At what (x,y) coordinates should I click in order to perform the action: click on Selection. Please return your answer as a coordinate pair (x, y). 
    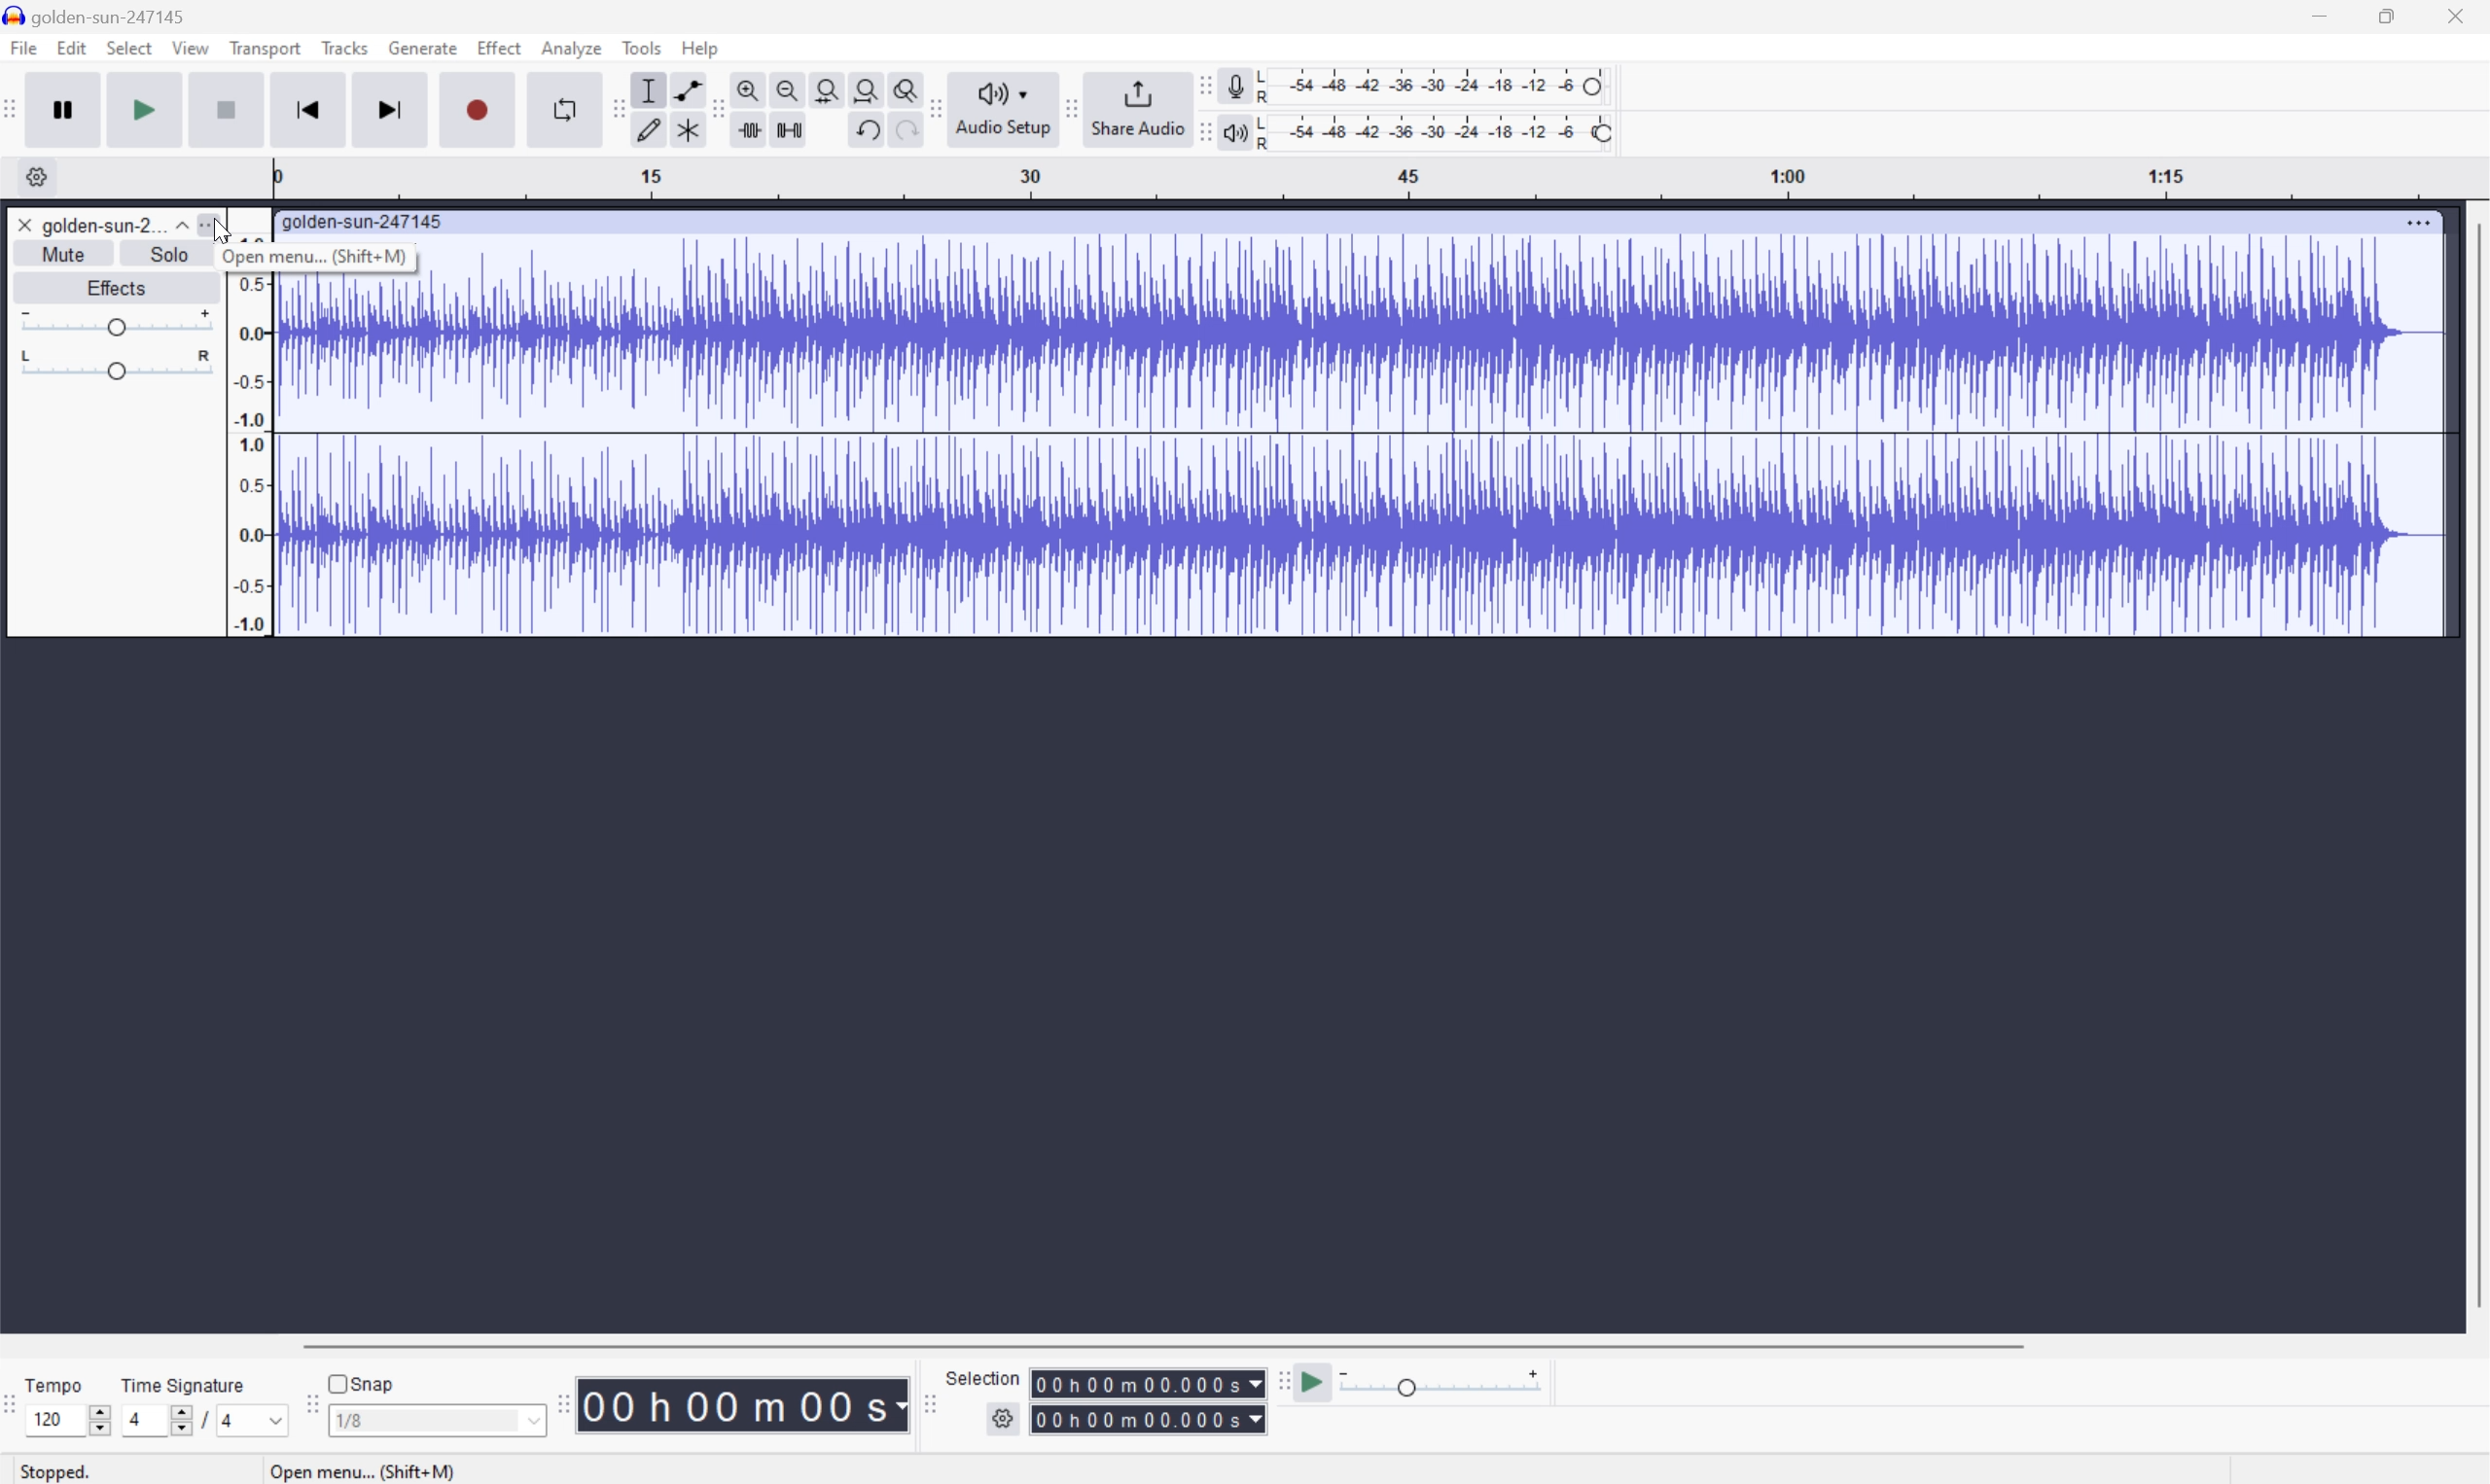
    Looking at the image, I should click on (985, 1377).